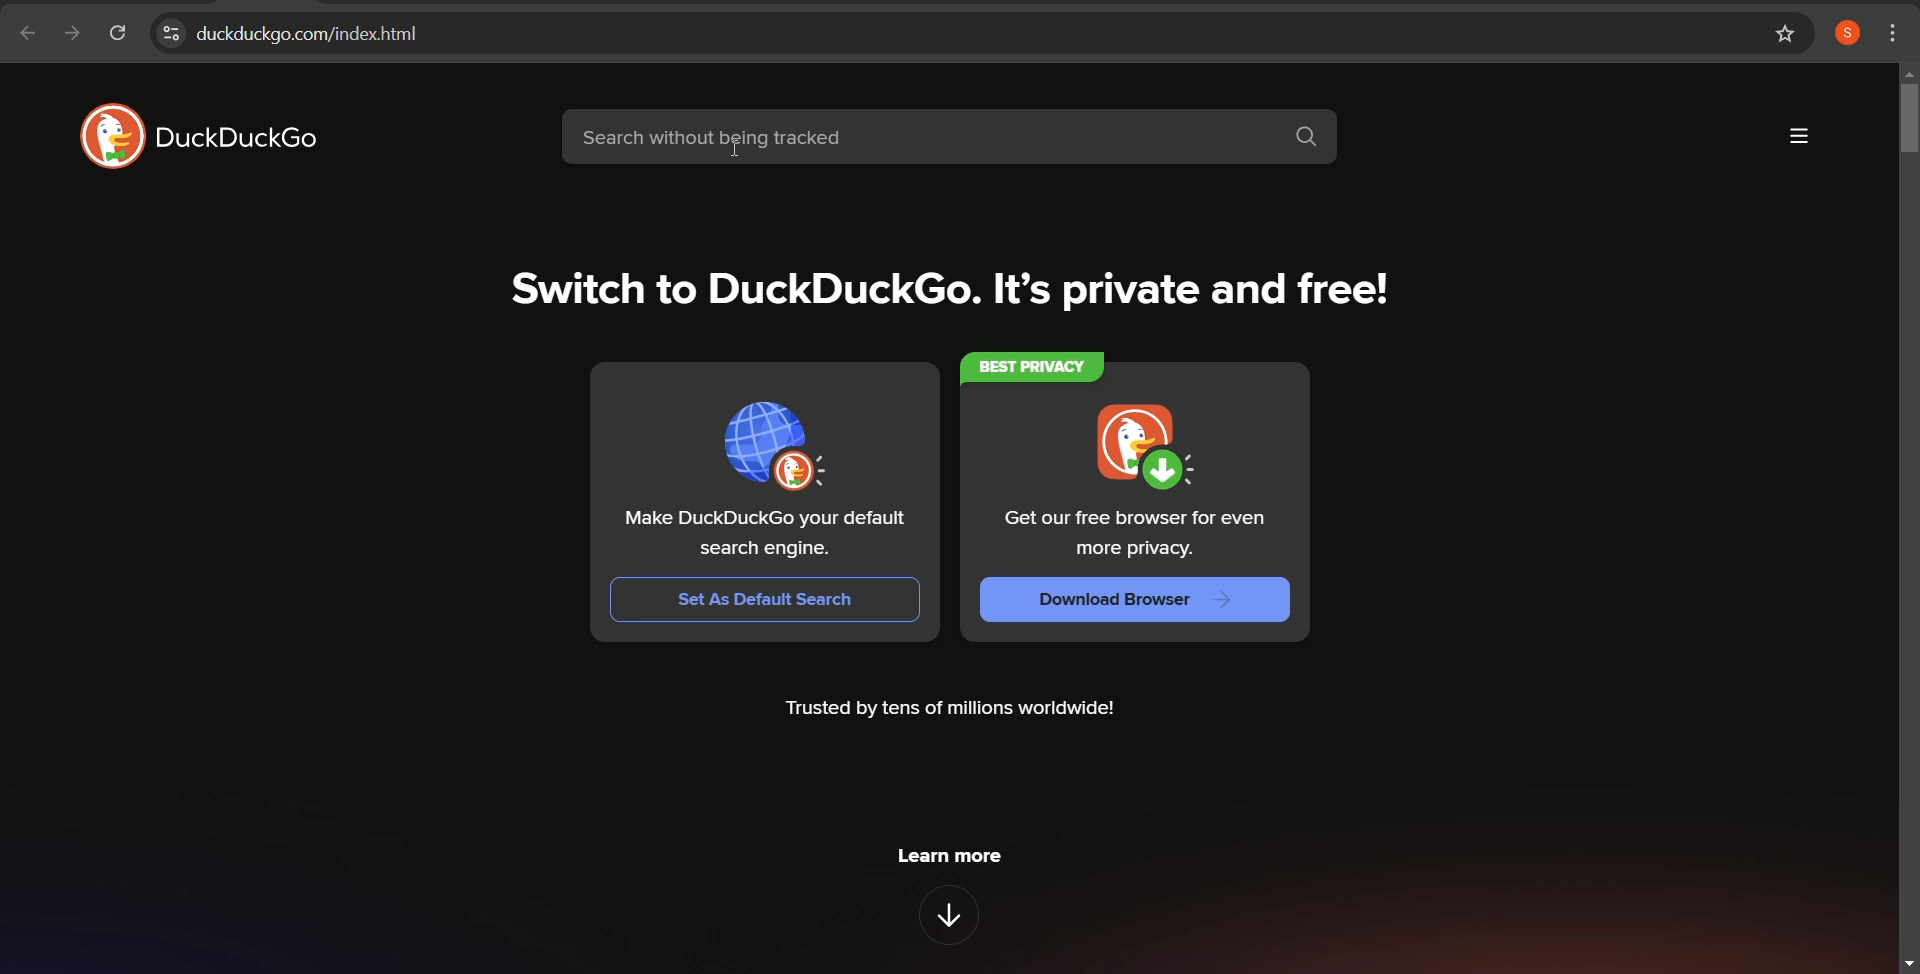 The height and width of the screenshot is (974, 1920). I want to click on website logo, so click(206, 135).